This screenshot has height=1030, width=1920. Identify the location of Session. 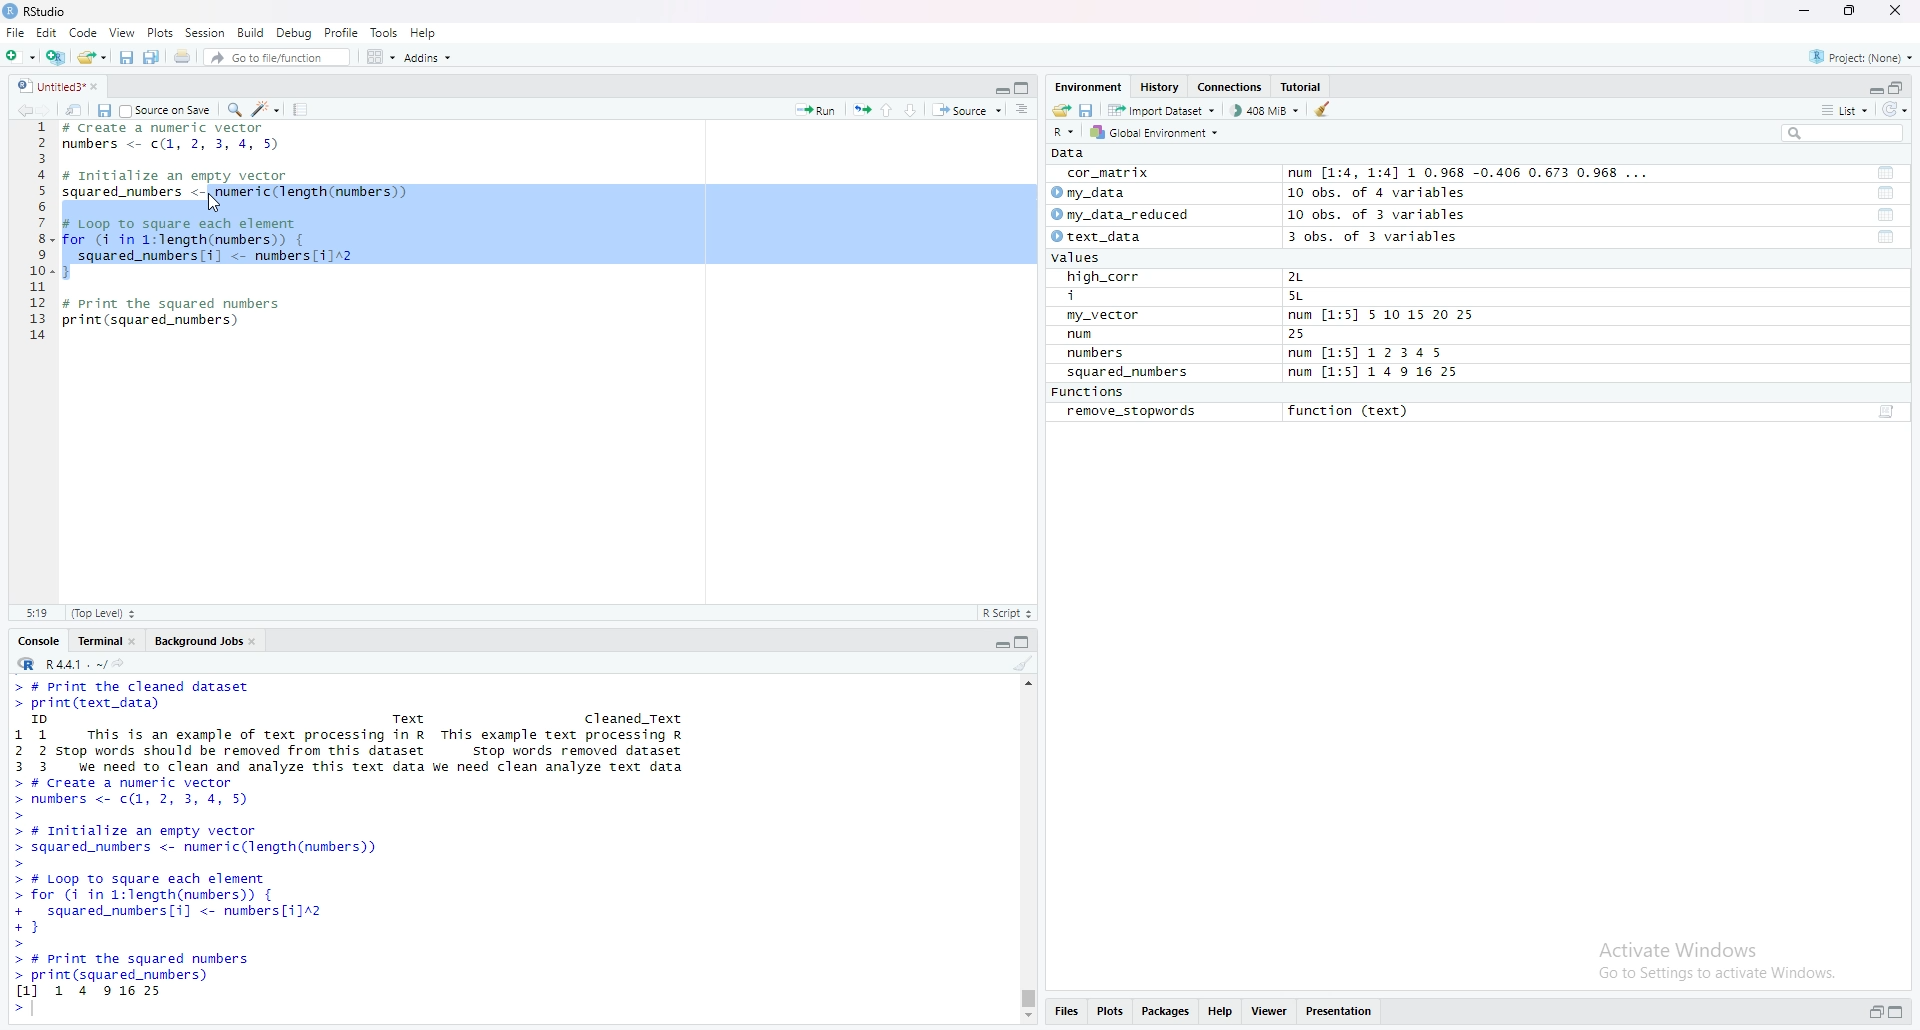
(205, 32).